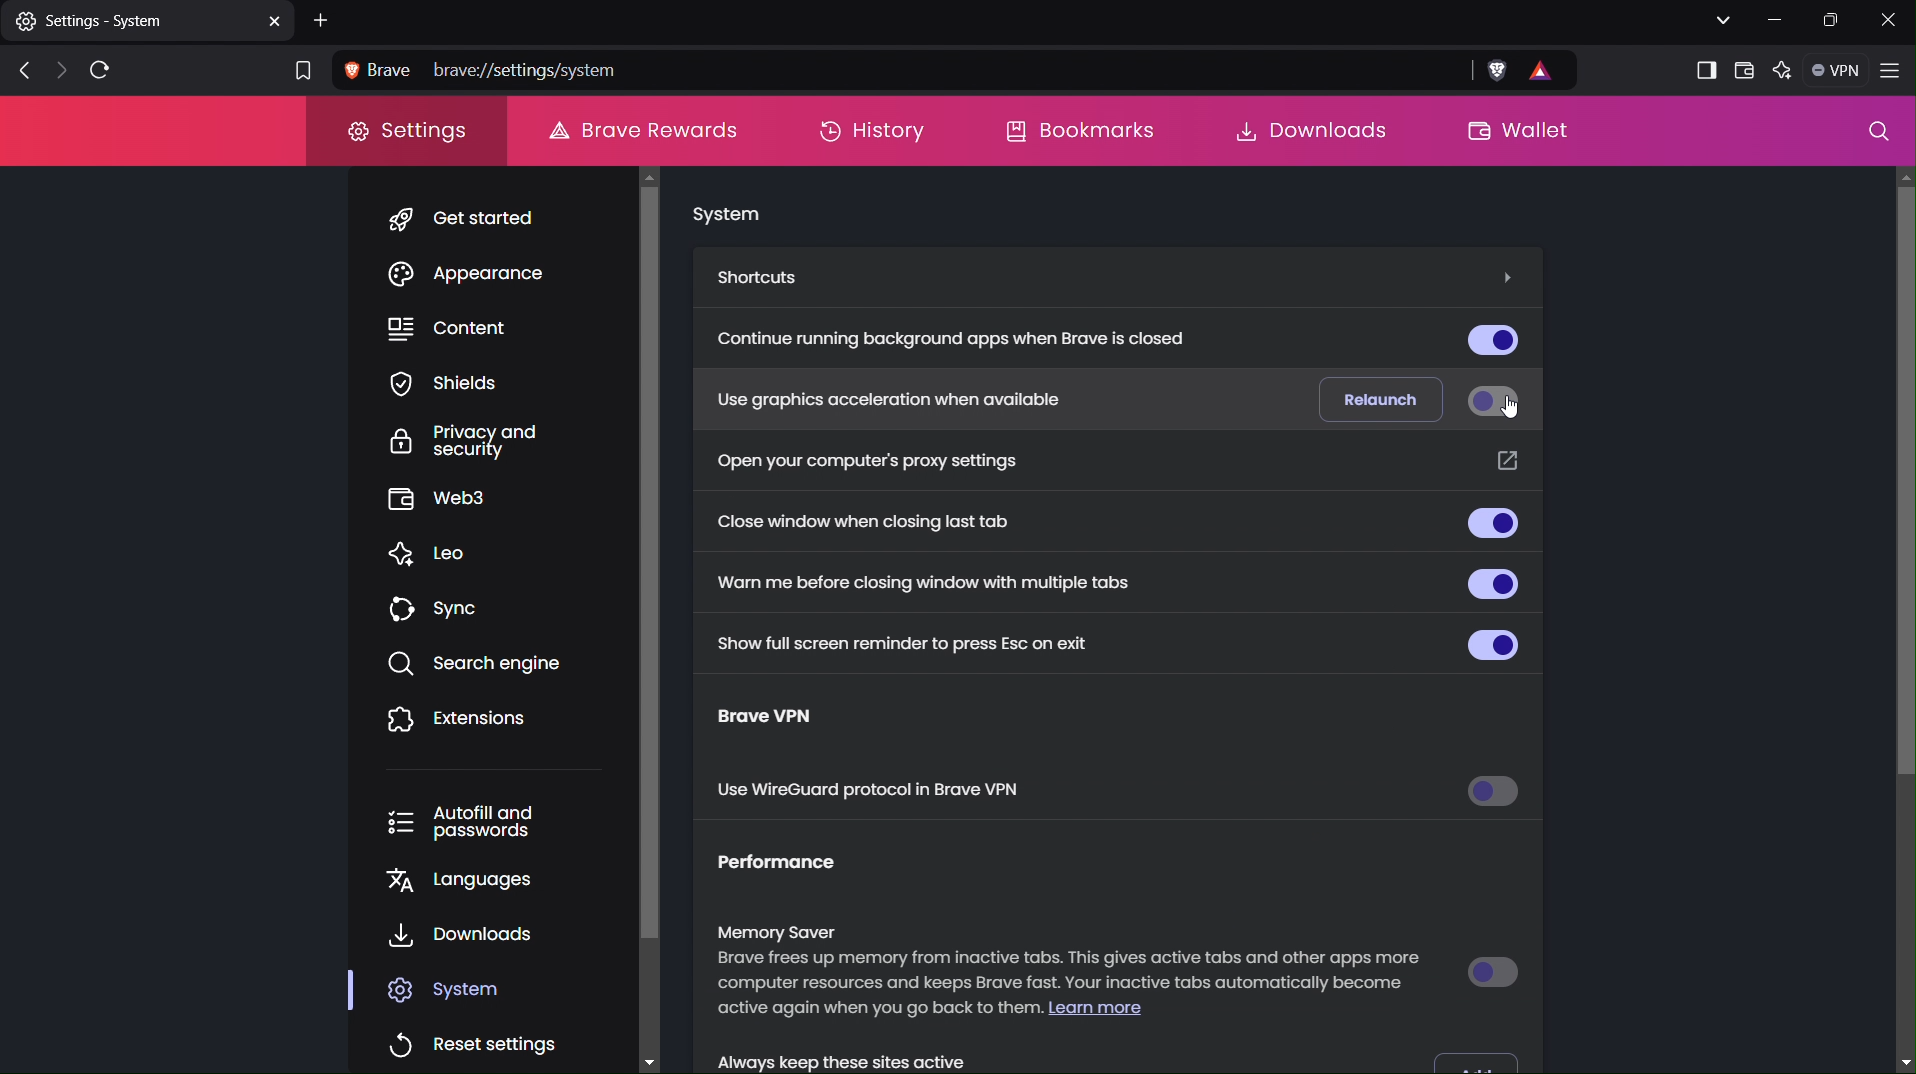 This screenshot has height=1074, width=1916. I want to click on Downloads, so click(1307, 130).